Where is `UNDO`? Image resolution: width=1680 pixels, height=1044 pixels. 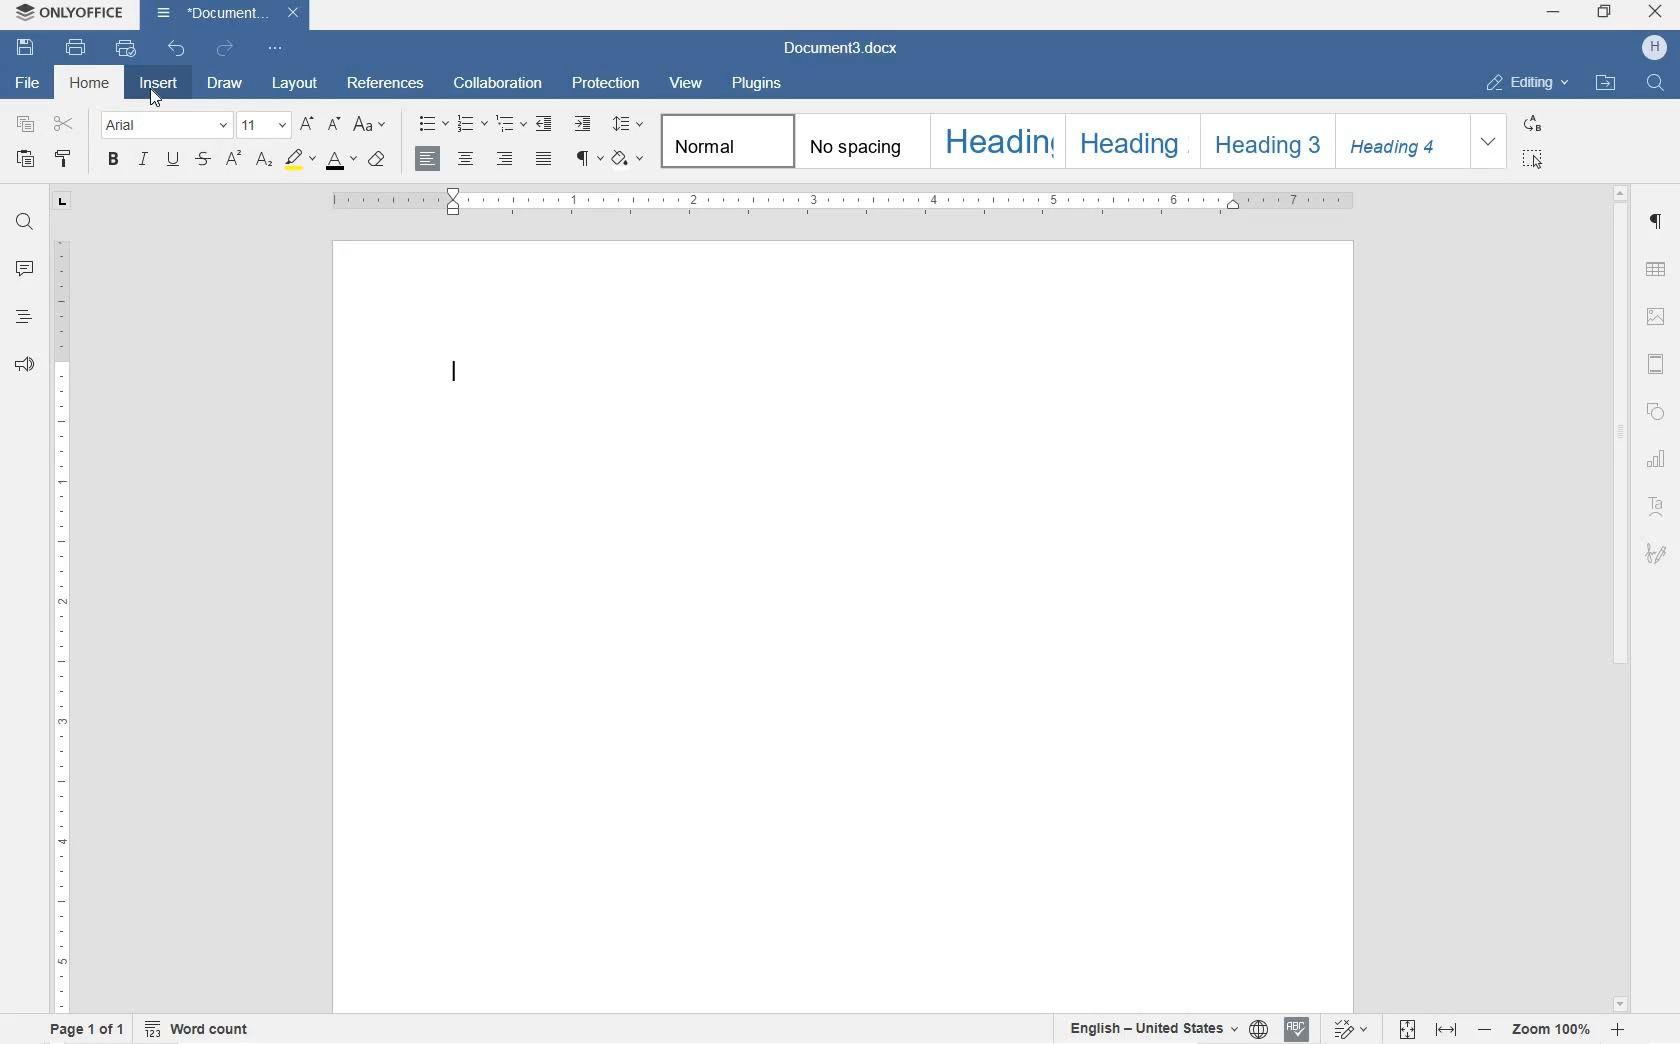 UNDO is located at coordinates (177, 50).